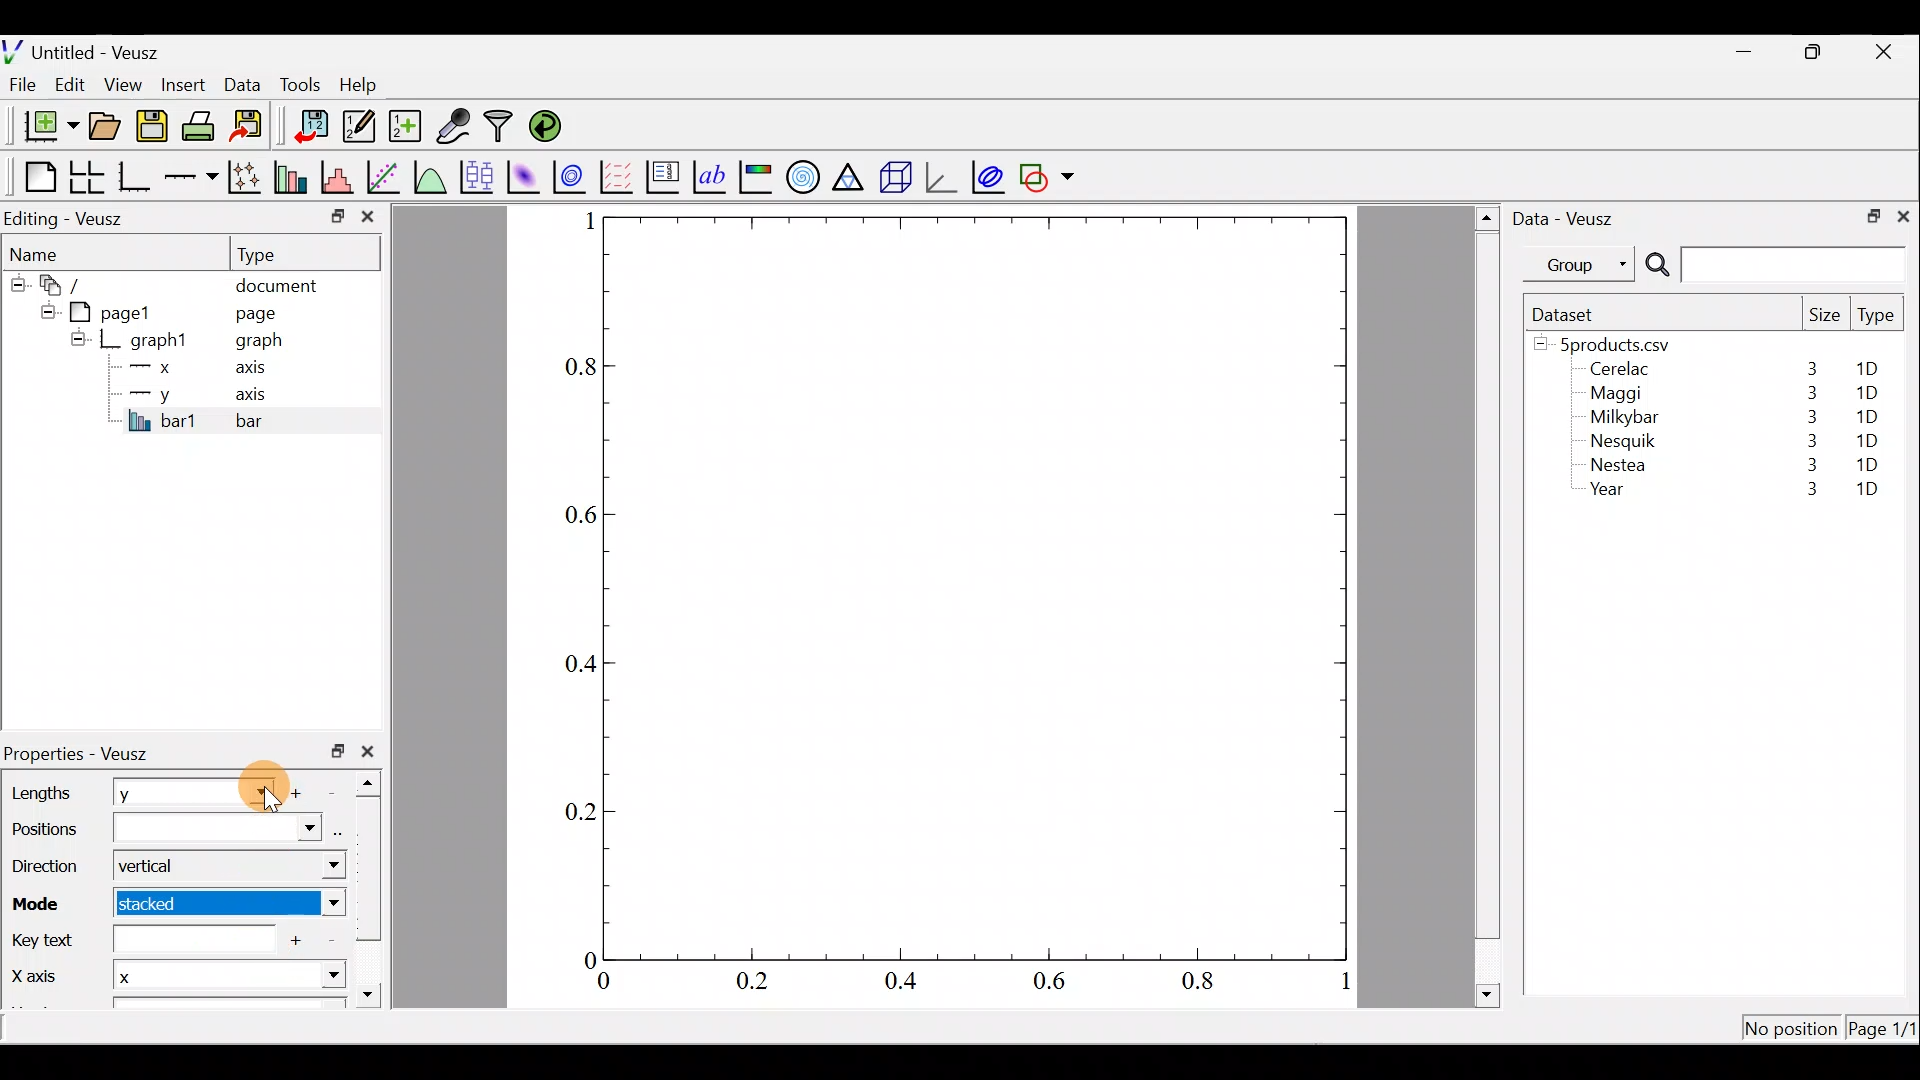 The image size is (1920, 1080). What do you see at coordinates (242, 83) in the screenshot?
I see `Data` at bounding box center [242, 83].